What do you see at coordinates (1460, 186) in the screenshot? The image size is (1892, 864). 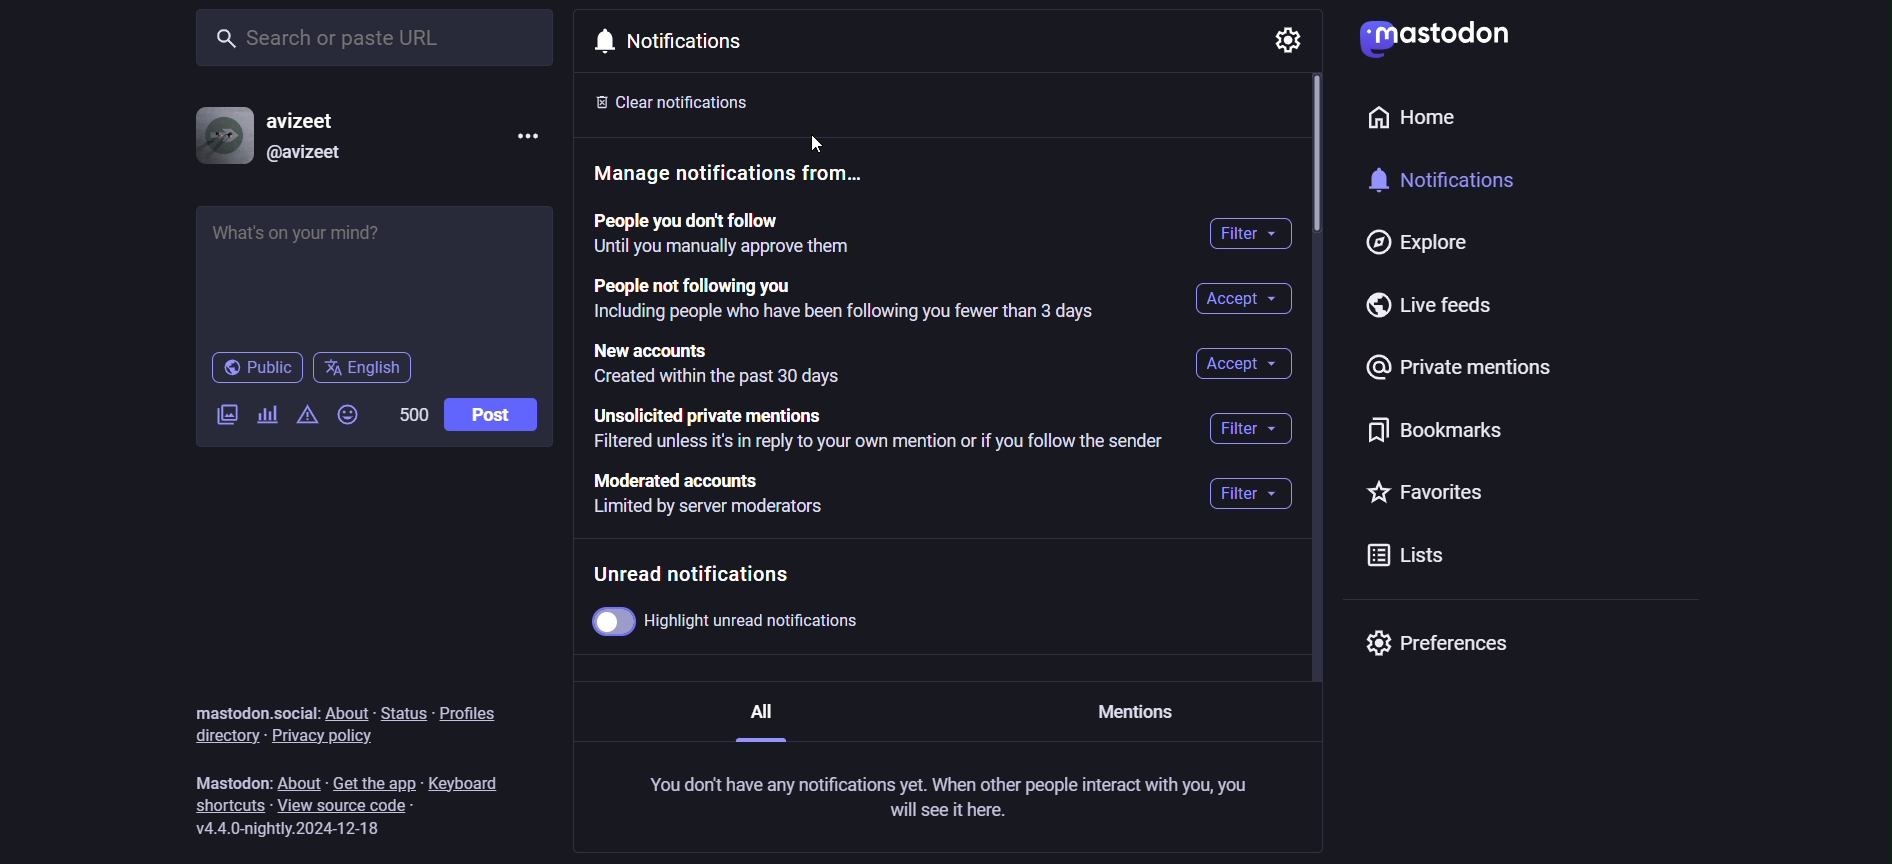 I see `notification` at bounding box center [1460, 186].